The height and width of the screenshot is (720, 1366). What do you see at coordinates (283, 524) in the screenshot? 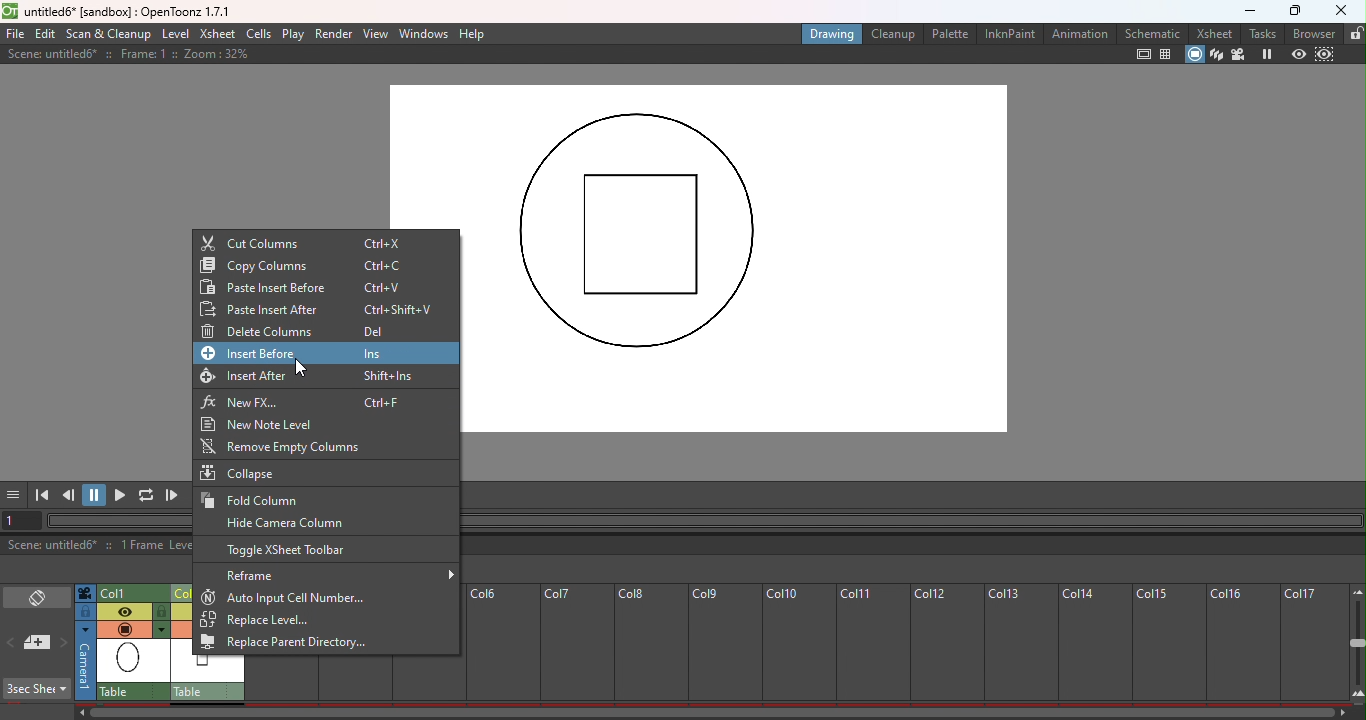
I see `Hide camera column` at bounding box center [283, 524].